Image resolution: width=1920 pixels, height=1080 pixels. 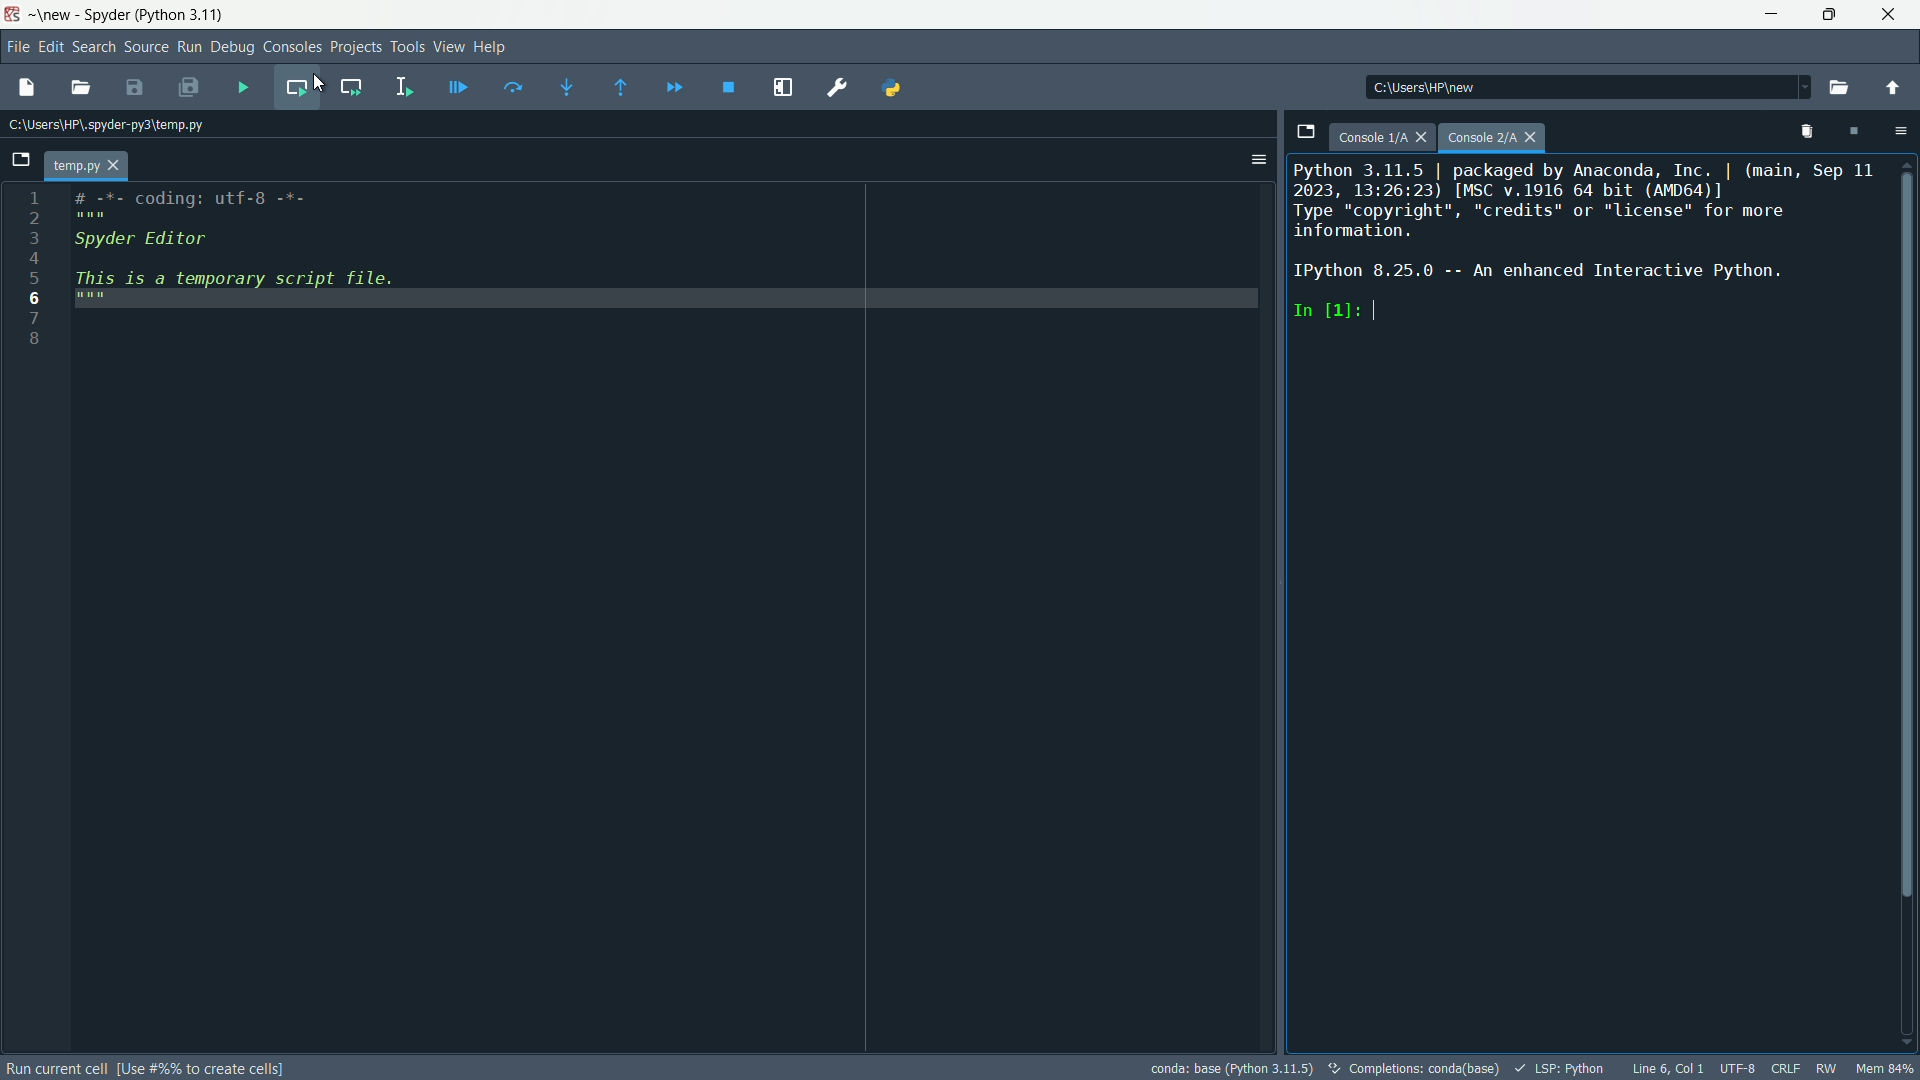 I want to click on ~\new, so click(x=52, y=15).